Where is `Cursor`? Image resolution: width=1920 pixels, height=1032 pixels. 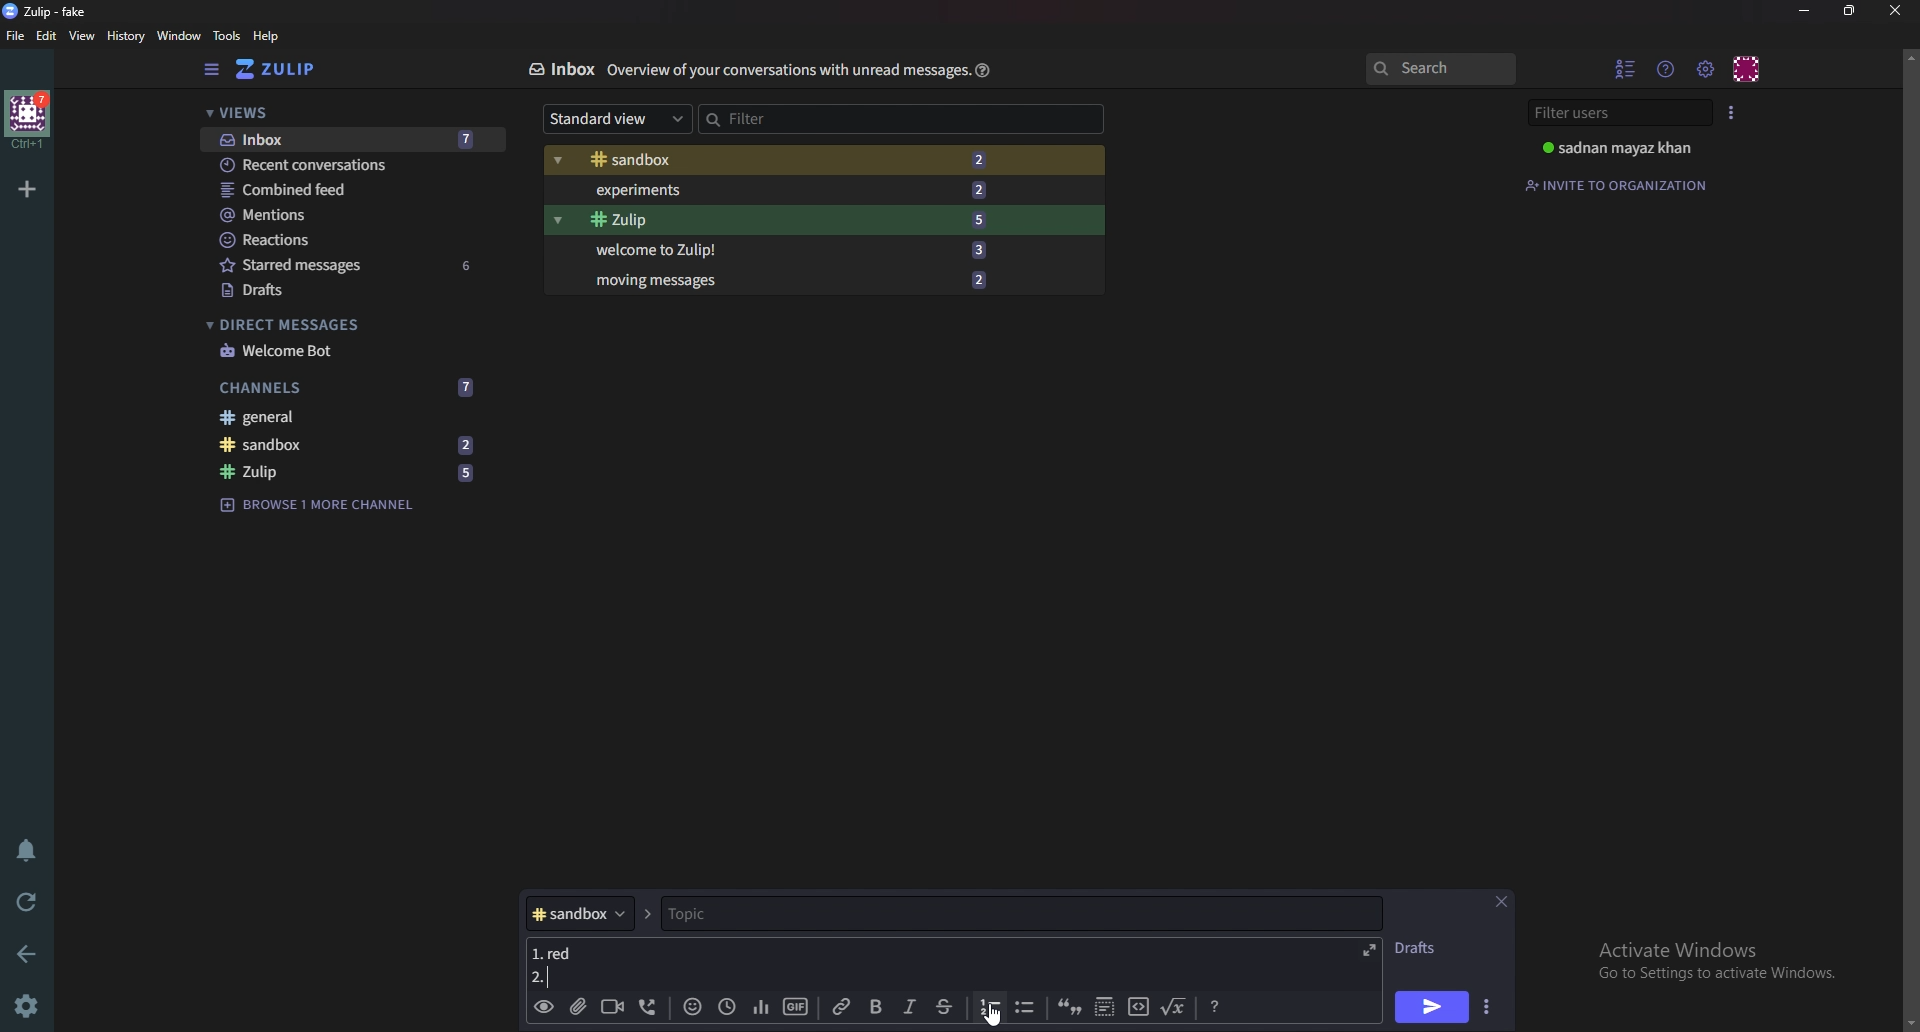 Cursor is located at coordinates (996, 1015).